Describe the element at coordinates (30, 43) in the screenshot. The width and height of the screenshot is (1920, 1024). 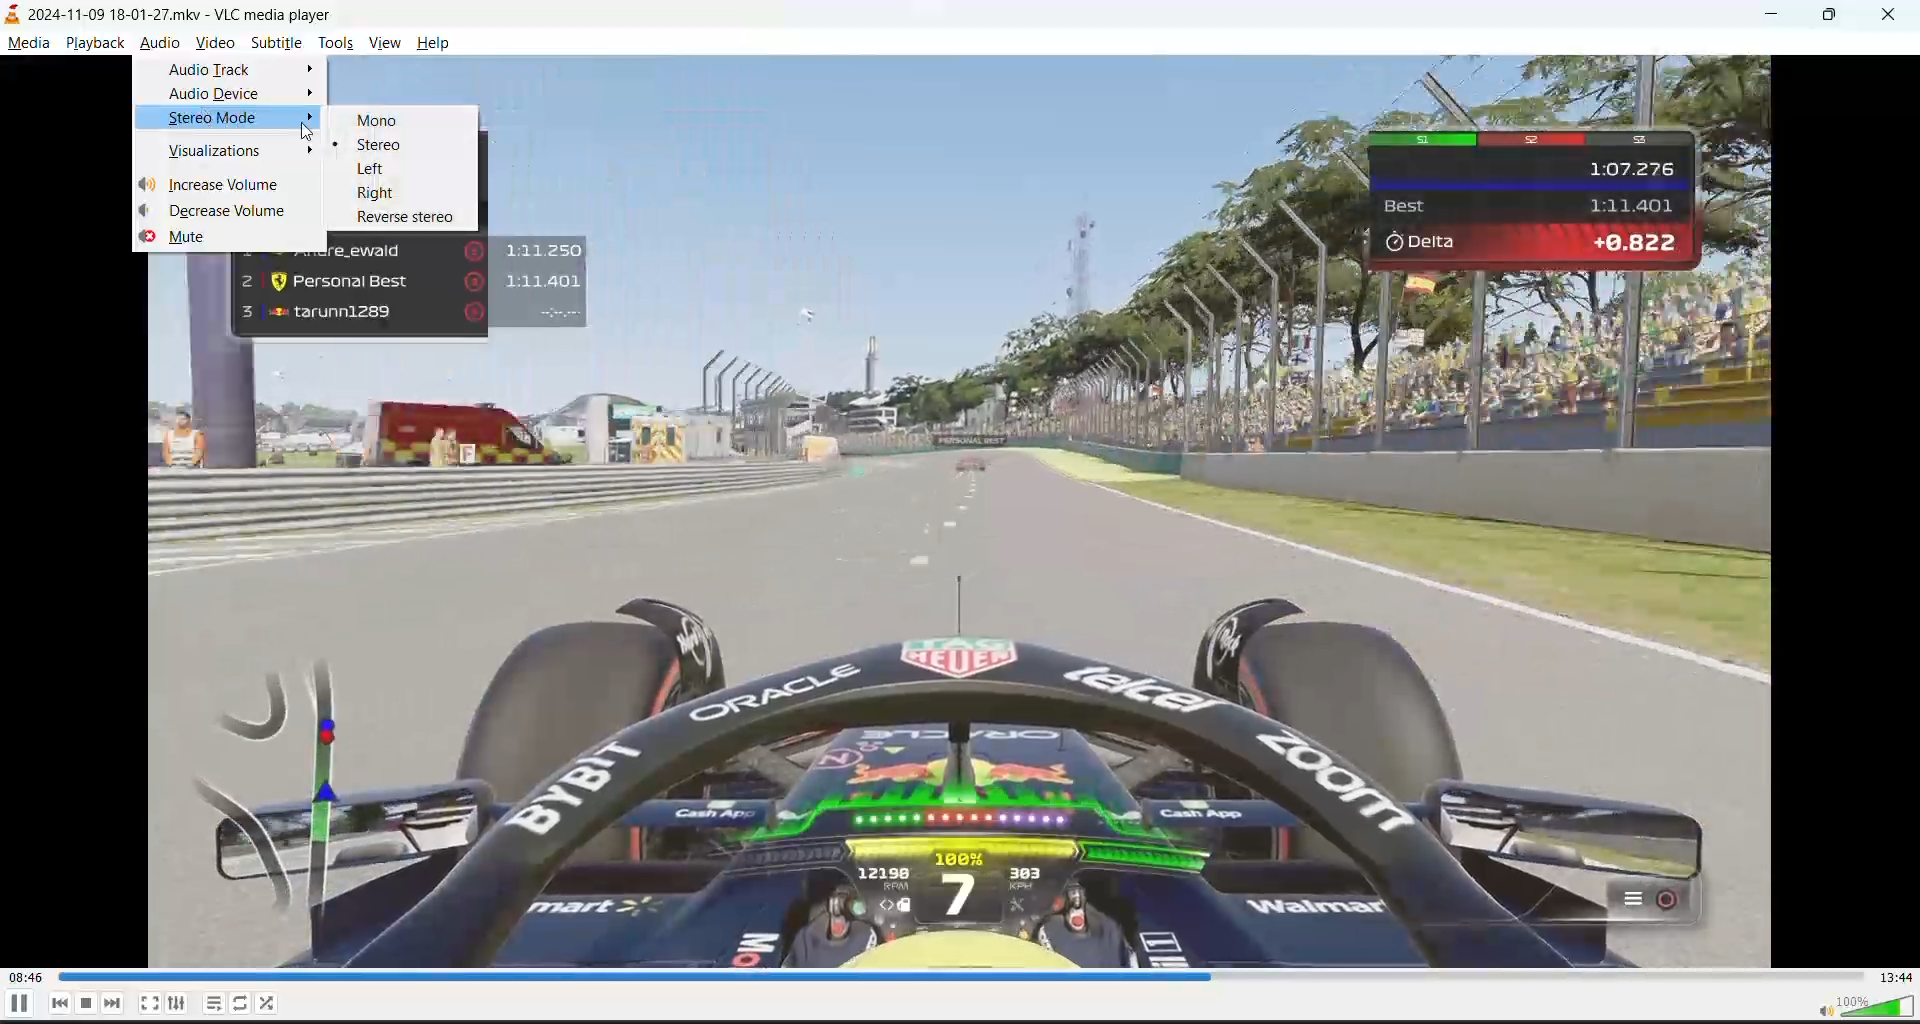
I see `media` at that location.